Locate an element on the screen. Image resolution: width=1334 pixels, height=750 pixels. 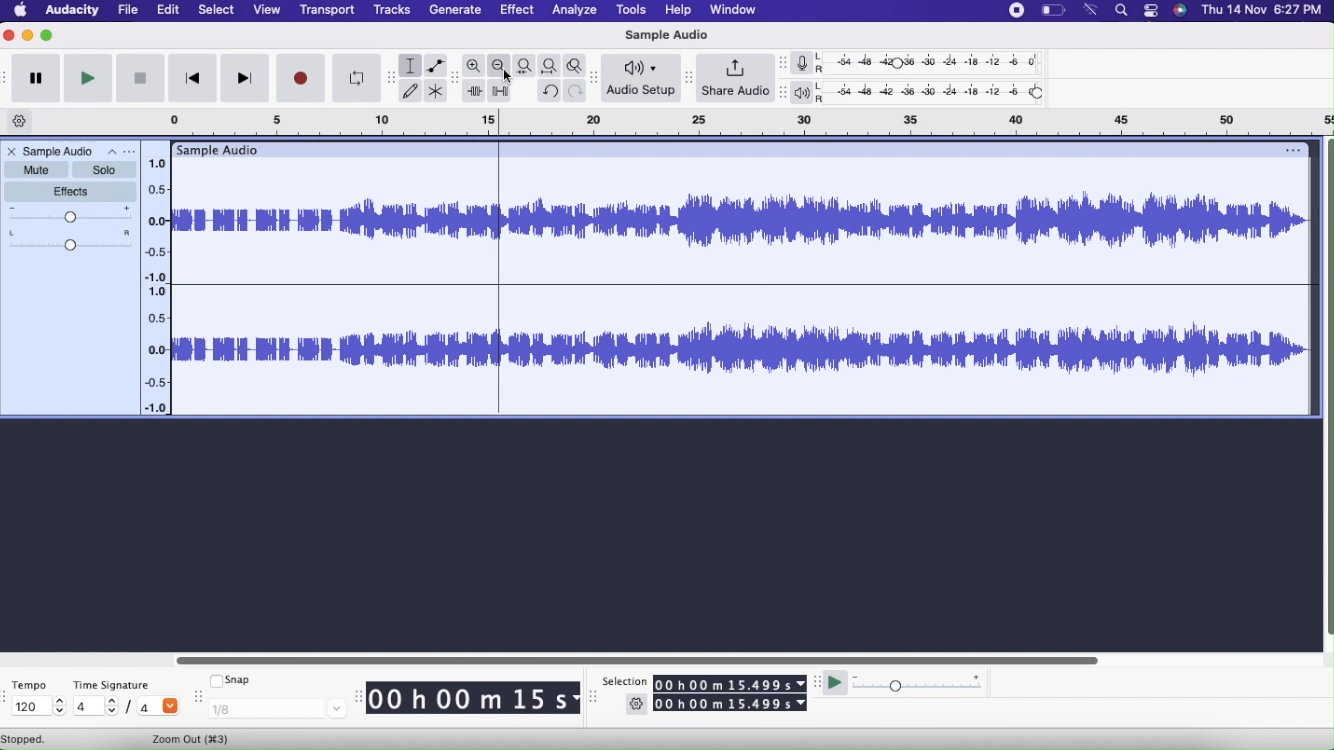
Undo is located at coordinates (549, 91).